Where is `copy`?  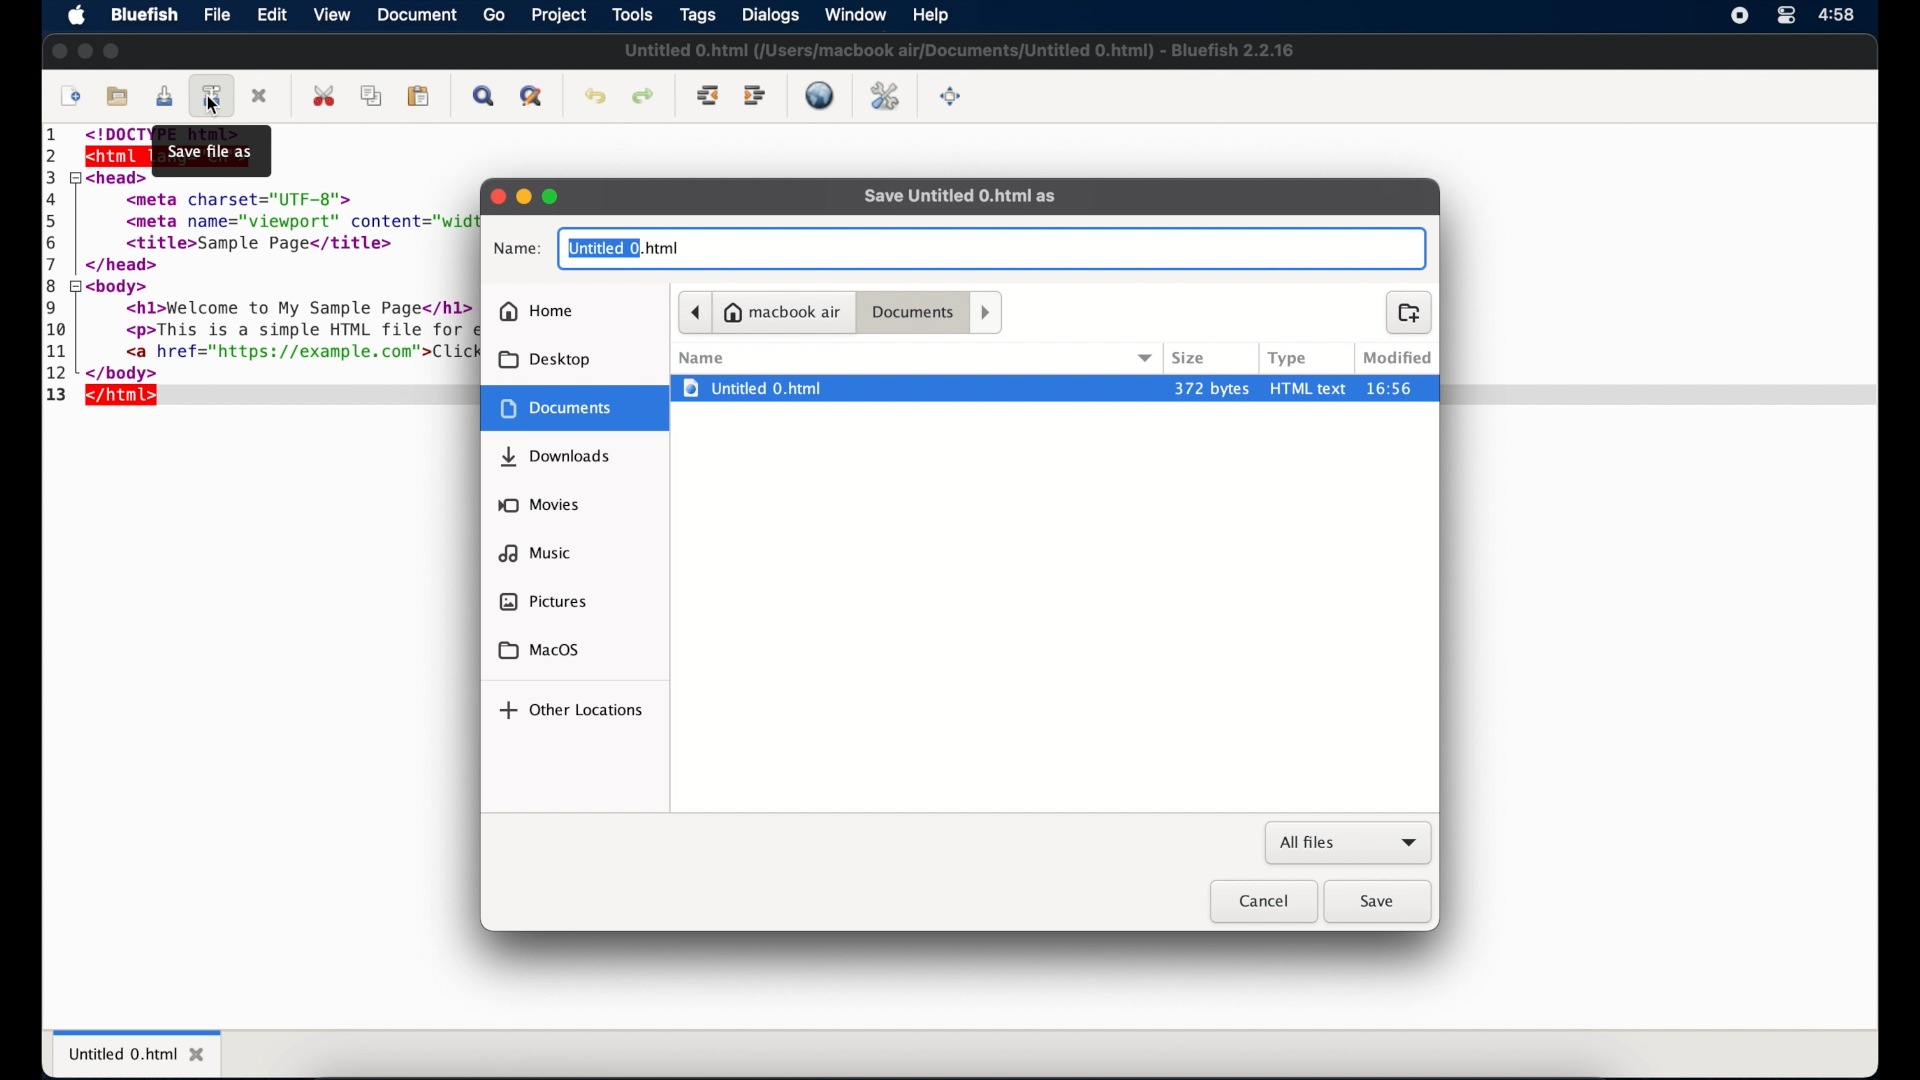
copy is located at coordinates (374, 96).